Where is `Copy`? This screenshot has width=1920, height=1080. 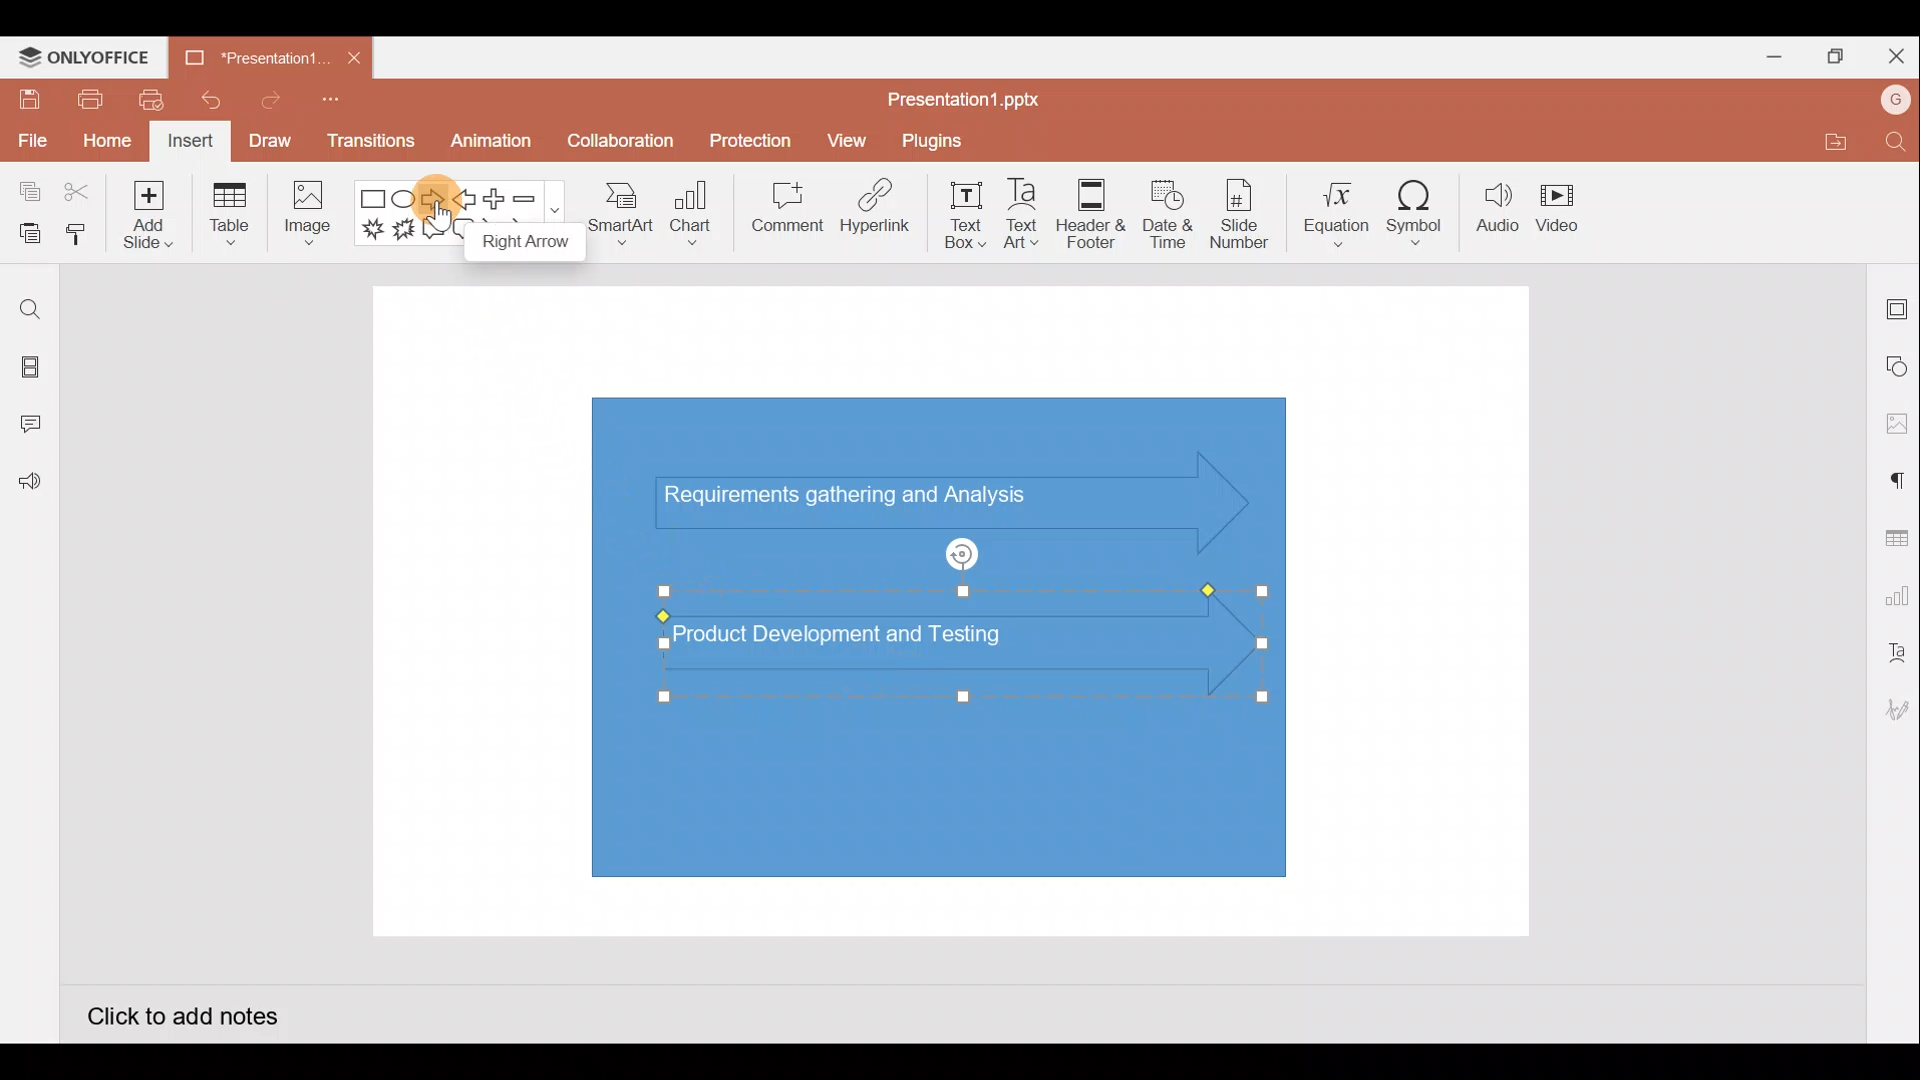
Copy is located at coordinates (26, 193).